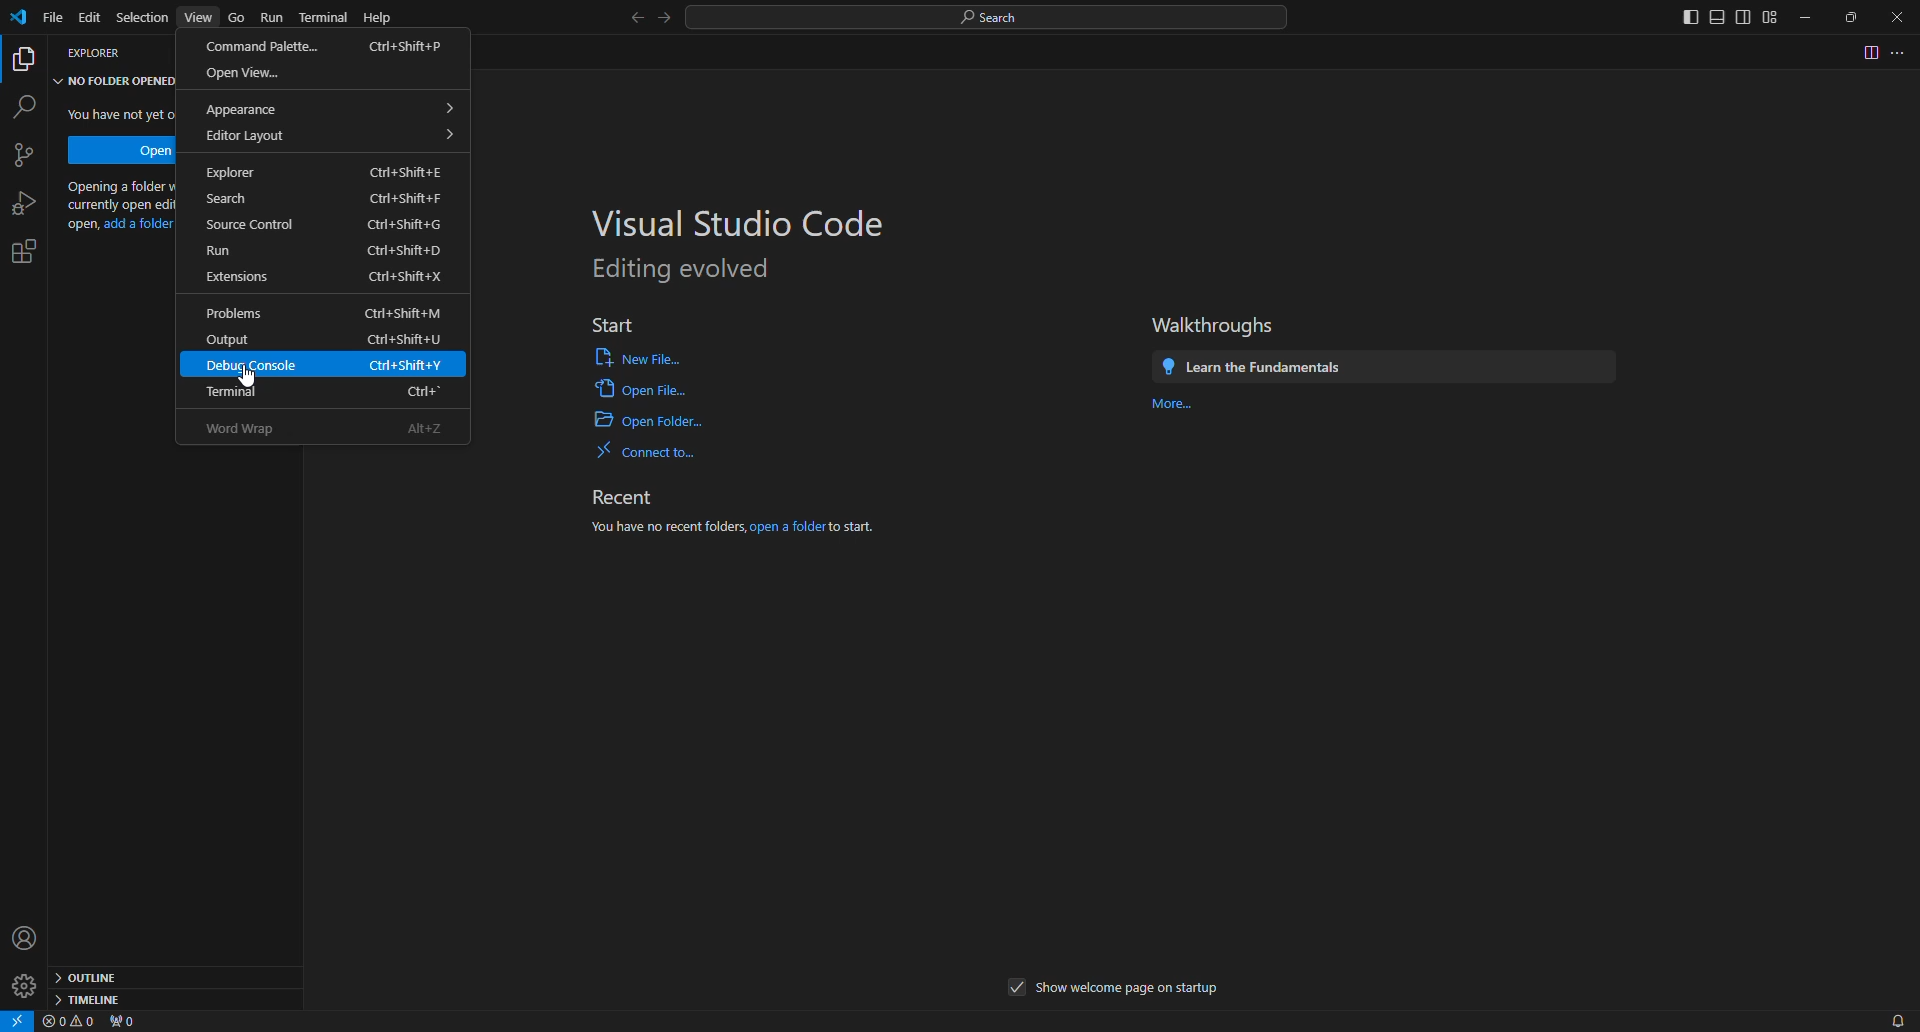 The height and width of the screenshot is (1032, 1920). What do you see at coordinates (89, 52) in the screenshot?
I see `explorer` at bounding box center [89, 52].